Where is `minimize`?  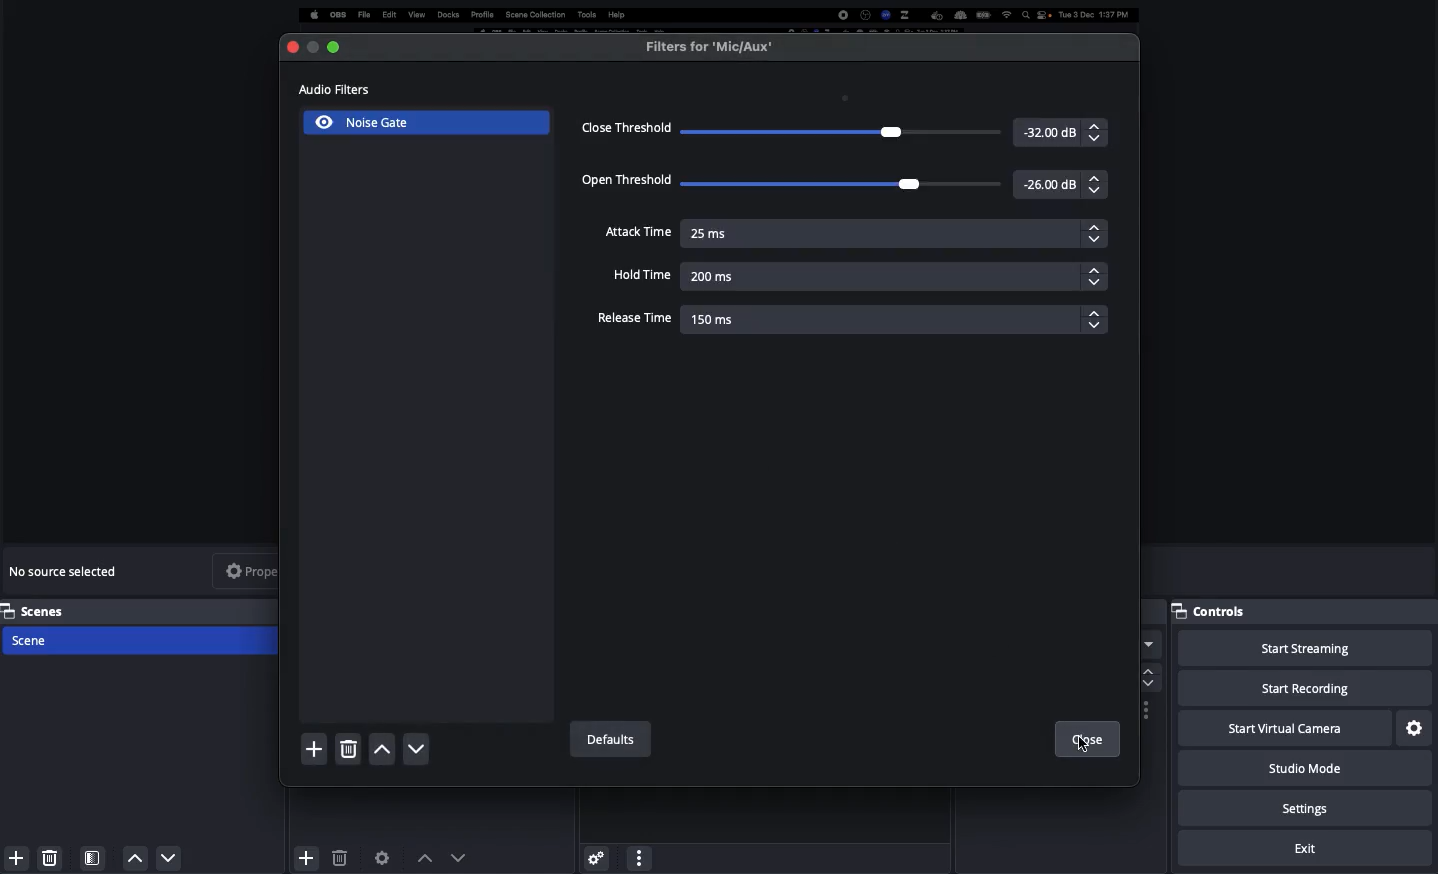
minimize is located at coordinates (338, 46).